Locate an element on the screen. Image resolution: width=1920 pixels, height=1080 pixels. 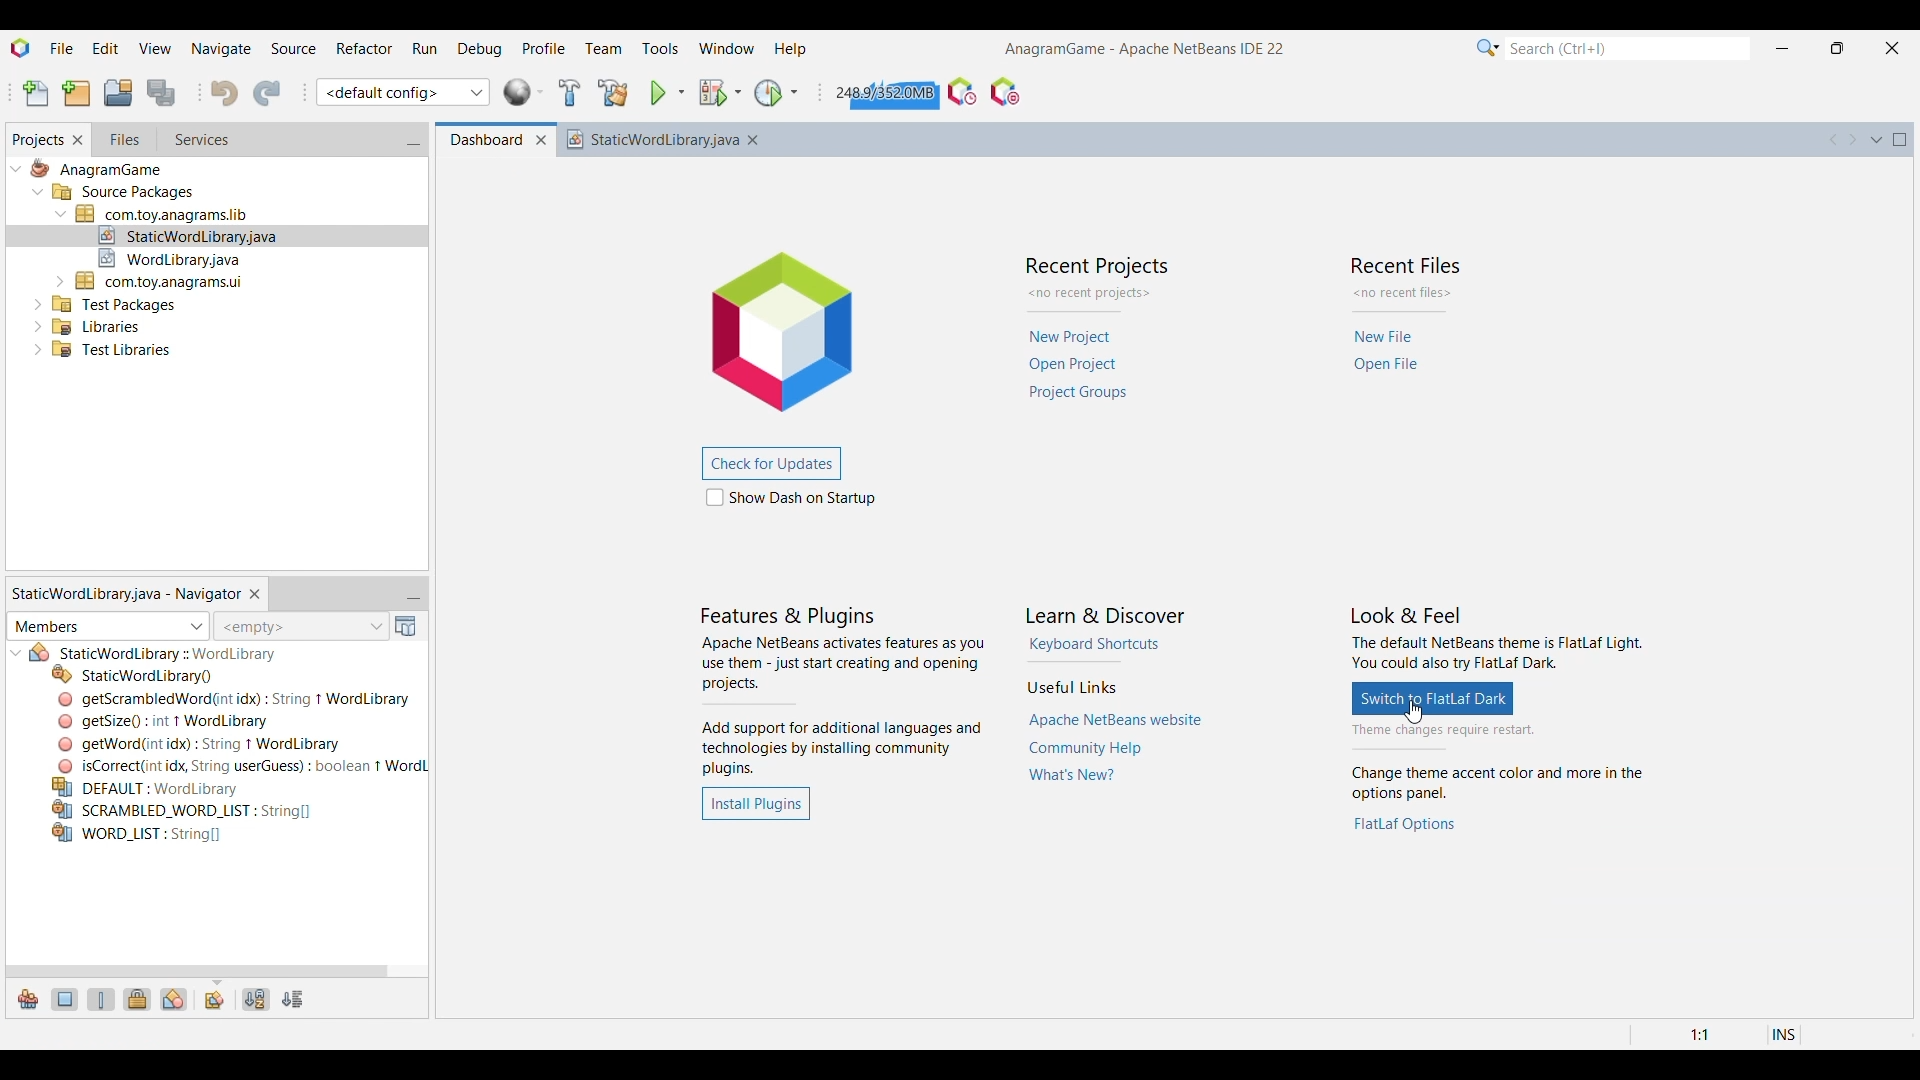
 is located at coordinates (96, 171).